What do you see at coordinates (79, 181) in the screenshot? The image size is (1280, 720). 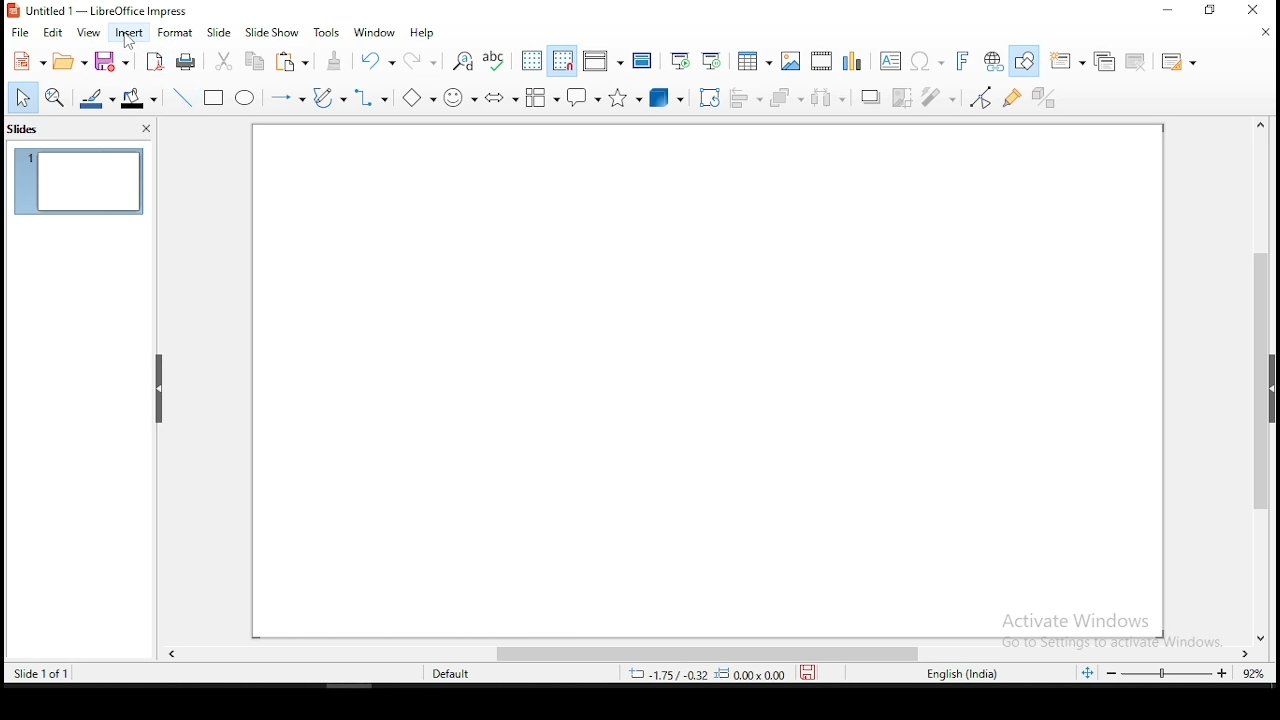 I see `slide 1` at bounding box center [79, 181].